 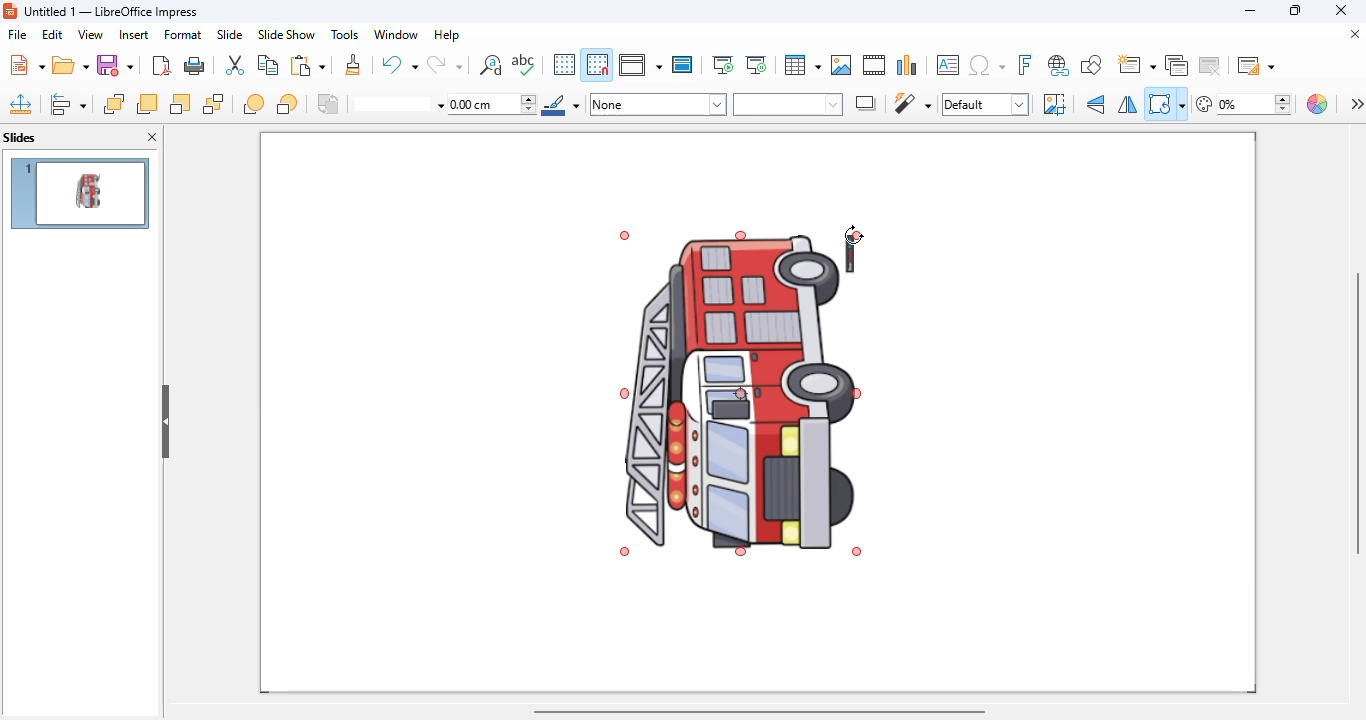 I want to click on color, so click(x=1319, y=104).